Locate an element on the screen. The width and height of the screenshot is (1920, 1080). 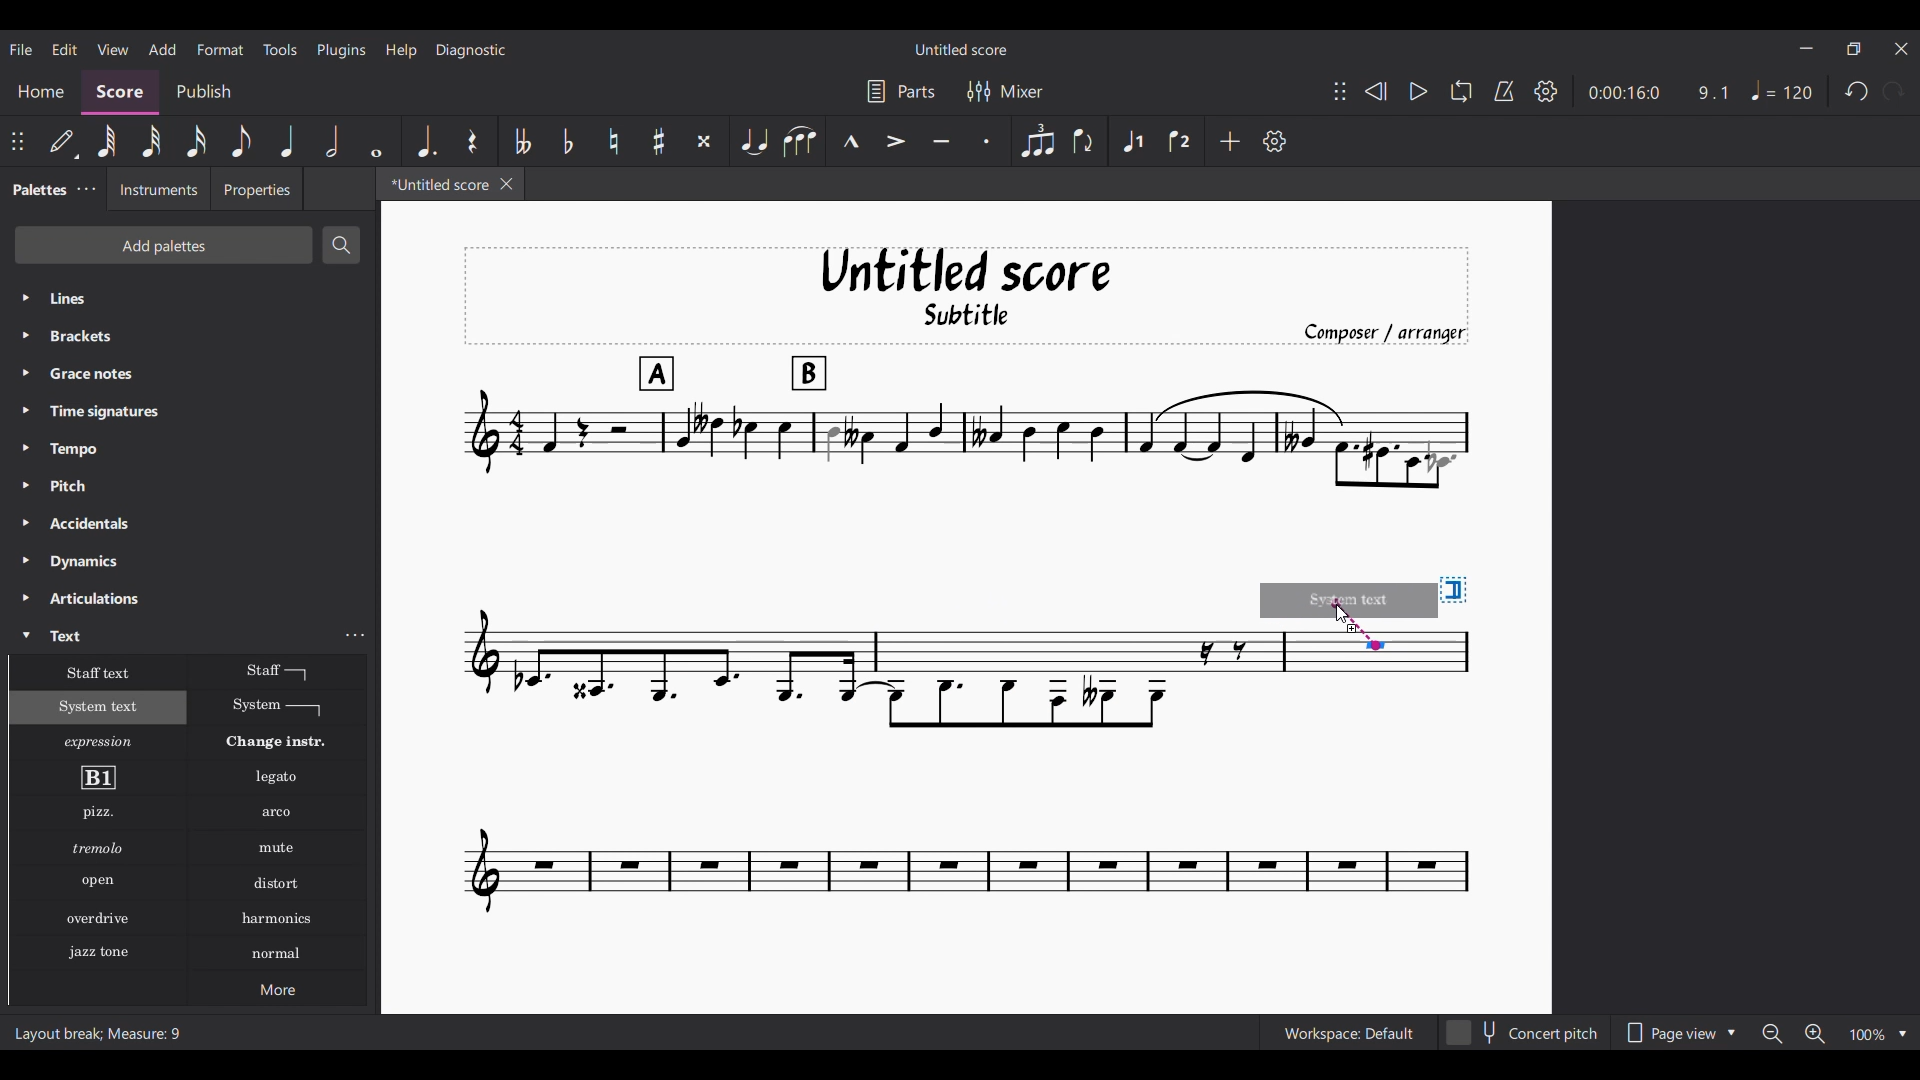
Tools menu is located at coordinates (280, 49).